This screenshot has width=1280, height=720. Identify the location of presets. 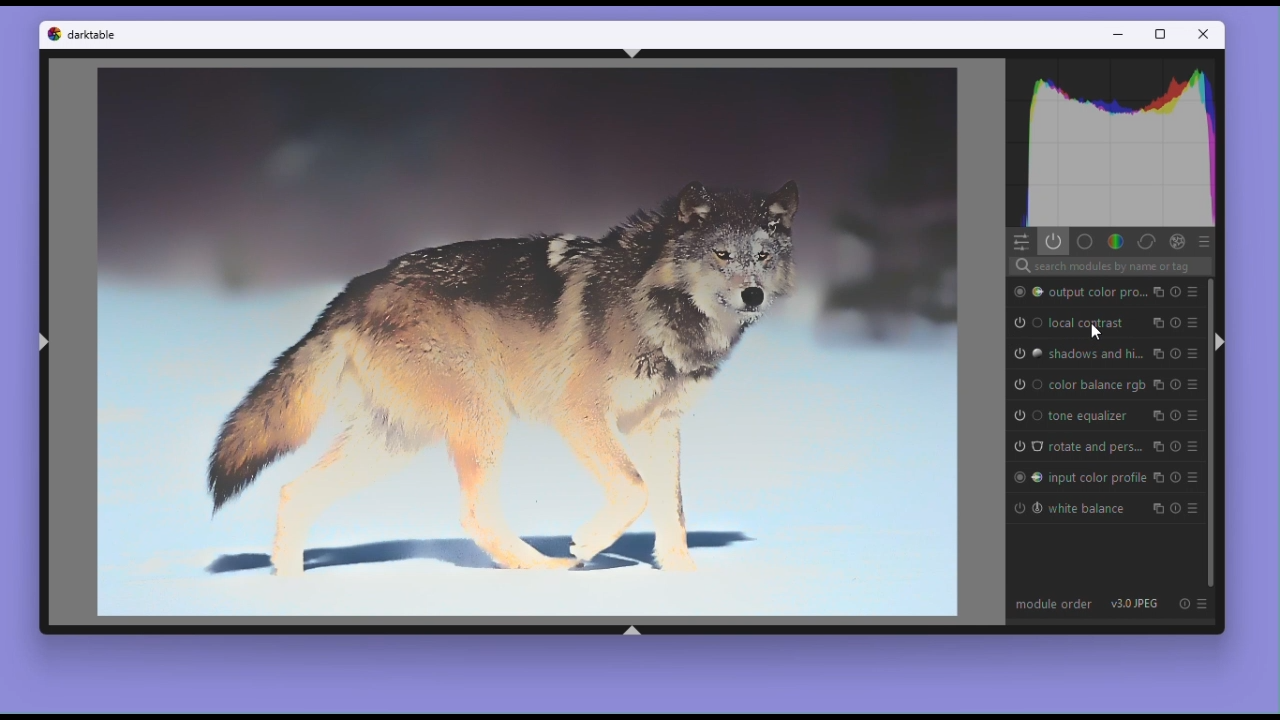
(1191, 385).